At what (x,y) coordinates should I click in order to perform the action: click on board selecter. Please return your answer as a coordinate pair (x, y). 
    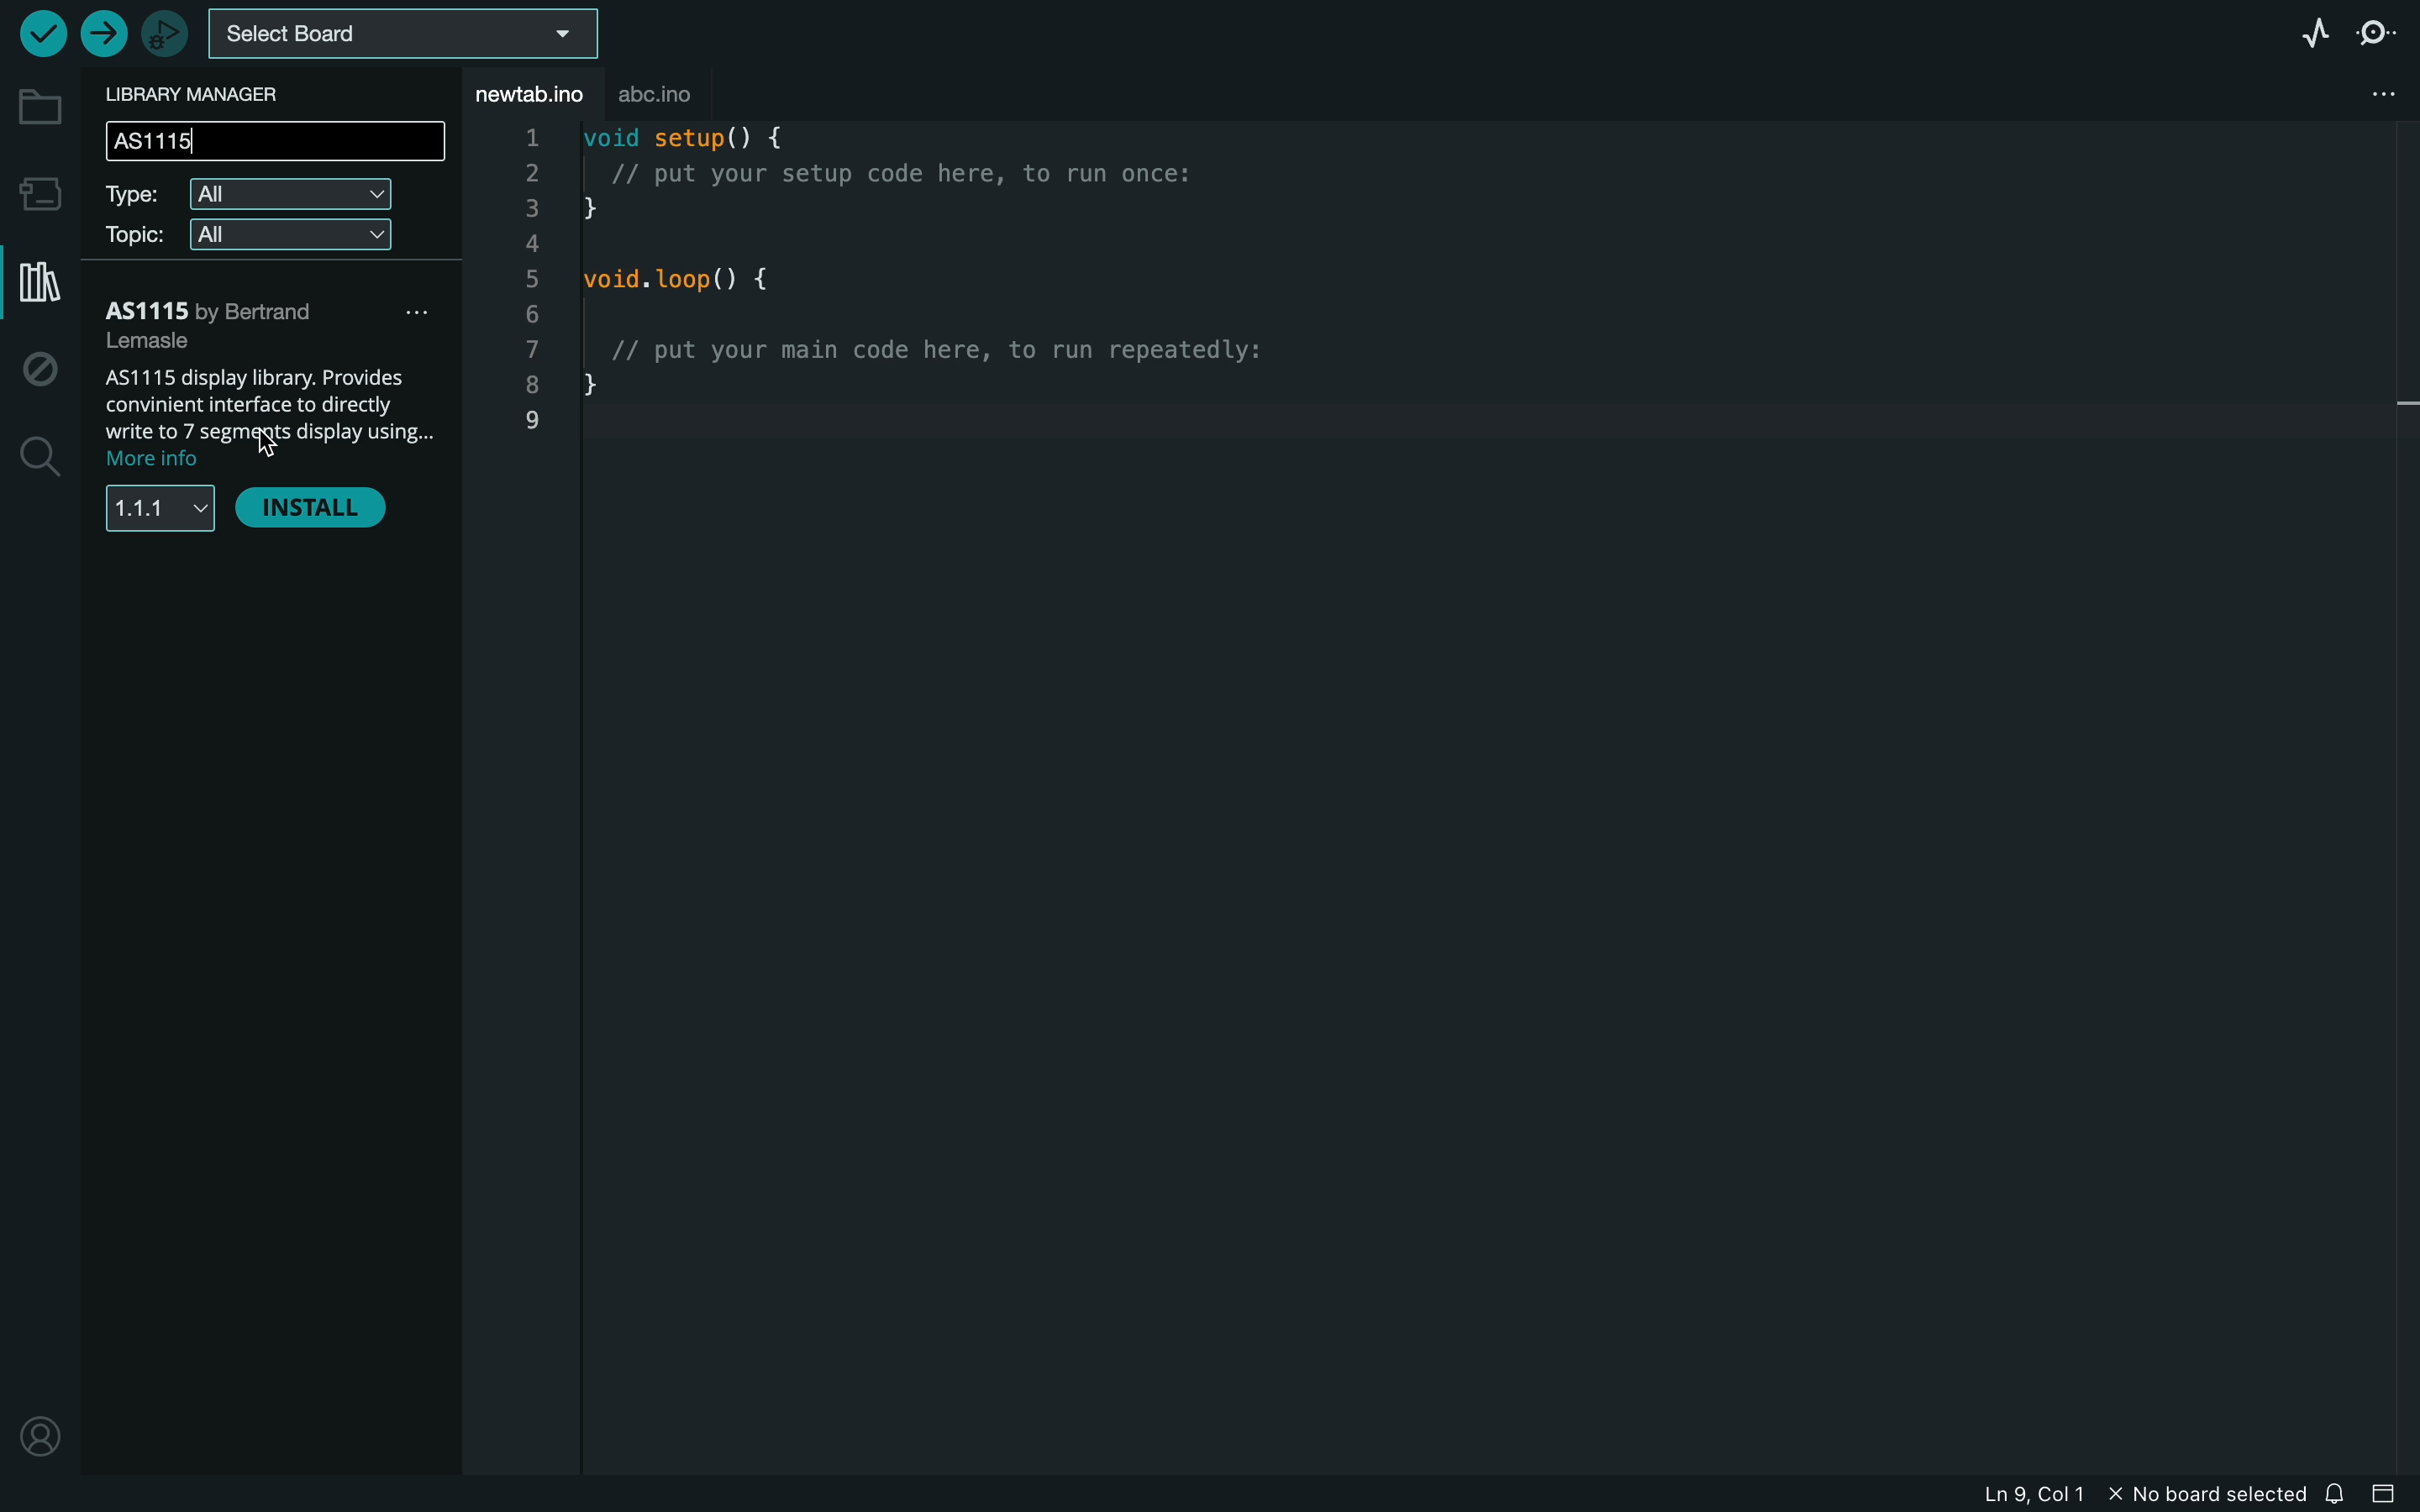
    Looking at the image, I should click on (403, 36).